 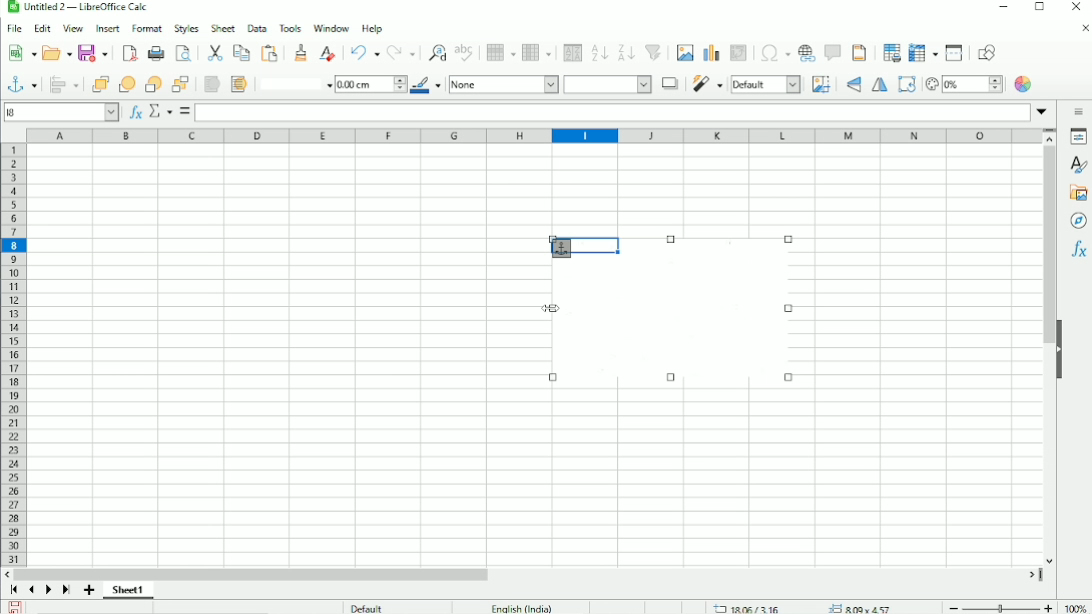 I want to click on Column headings, so click(x=535, y=136).